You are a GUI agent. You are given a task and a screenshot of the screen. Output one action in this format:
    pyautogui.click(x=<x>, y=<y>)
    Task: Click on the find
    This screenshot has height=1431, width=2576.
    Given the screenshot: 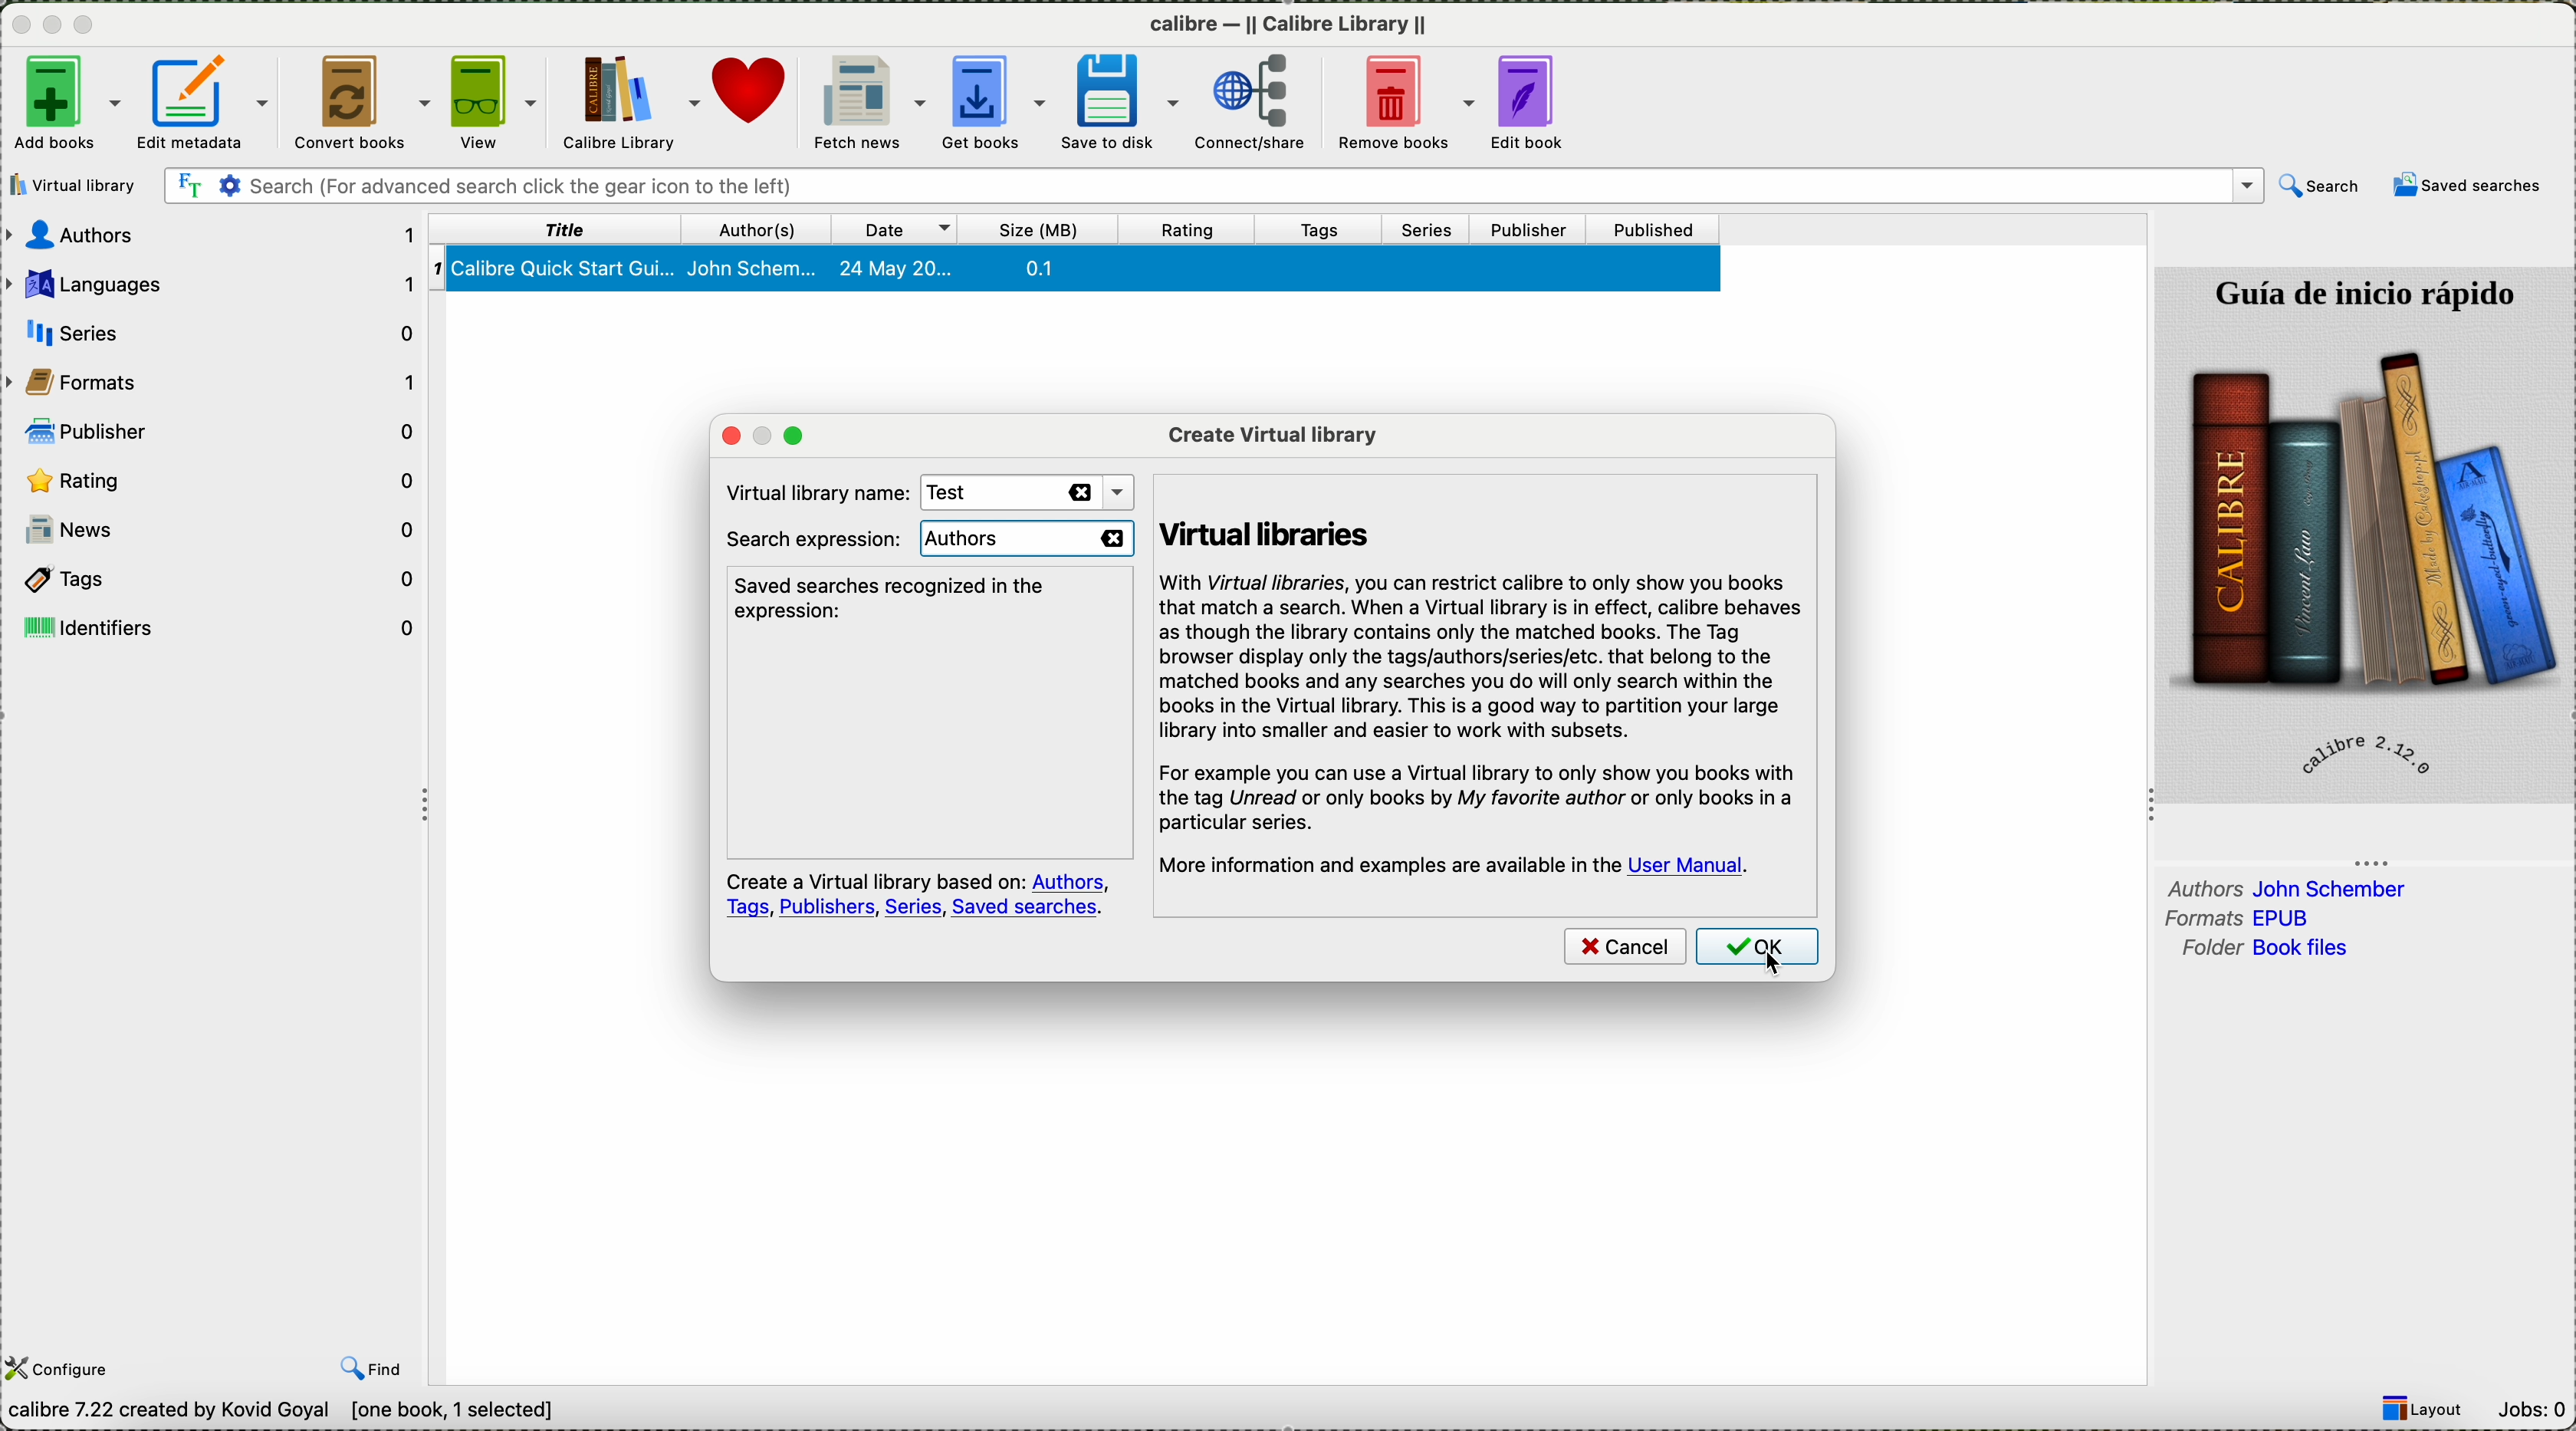 What is the action you would take?
    pyautogui.click(x=375, y=1370)
    